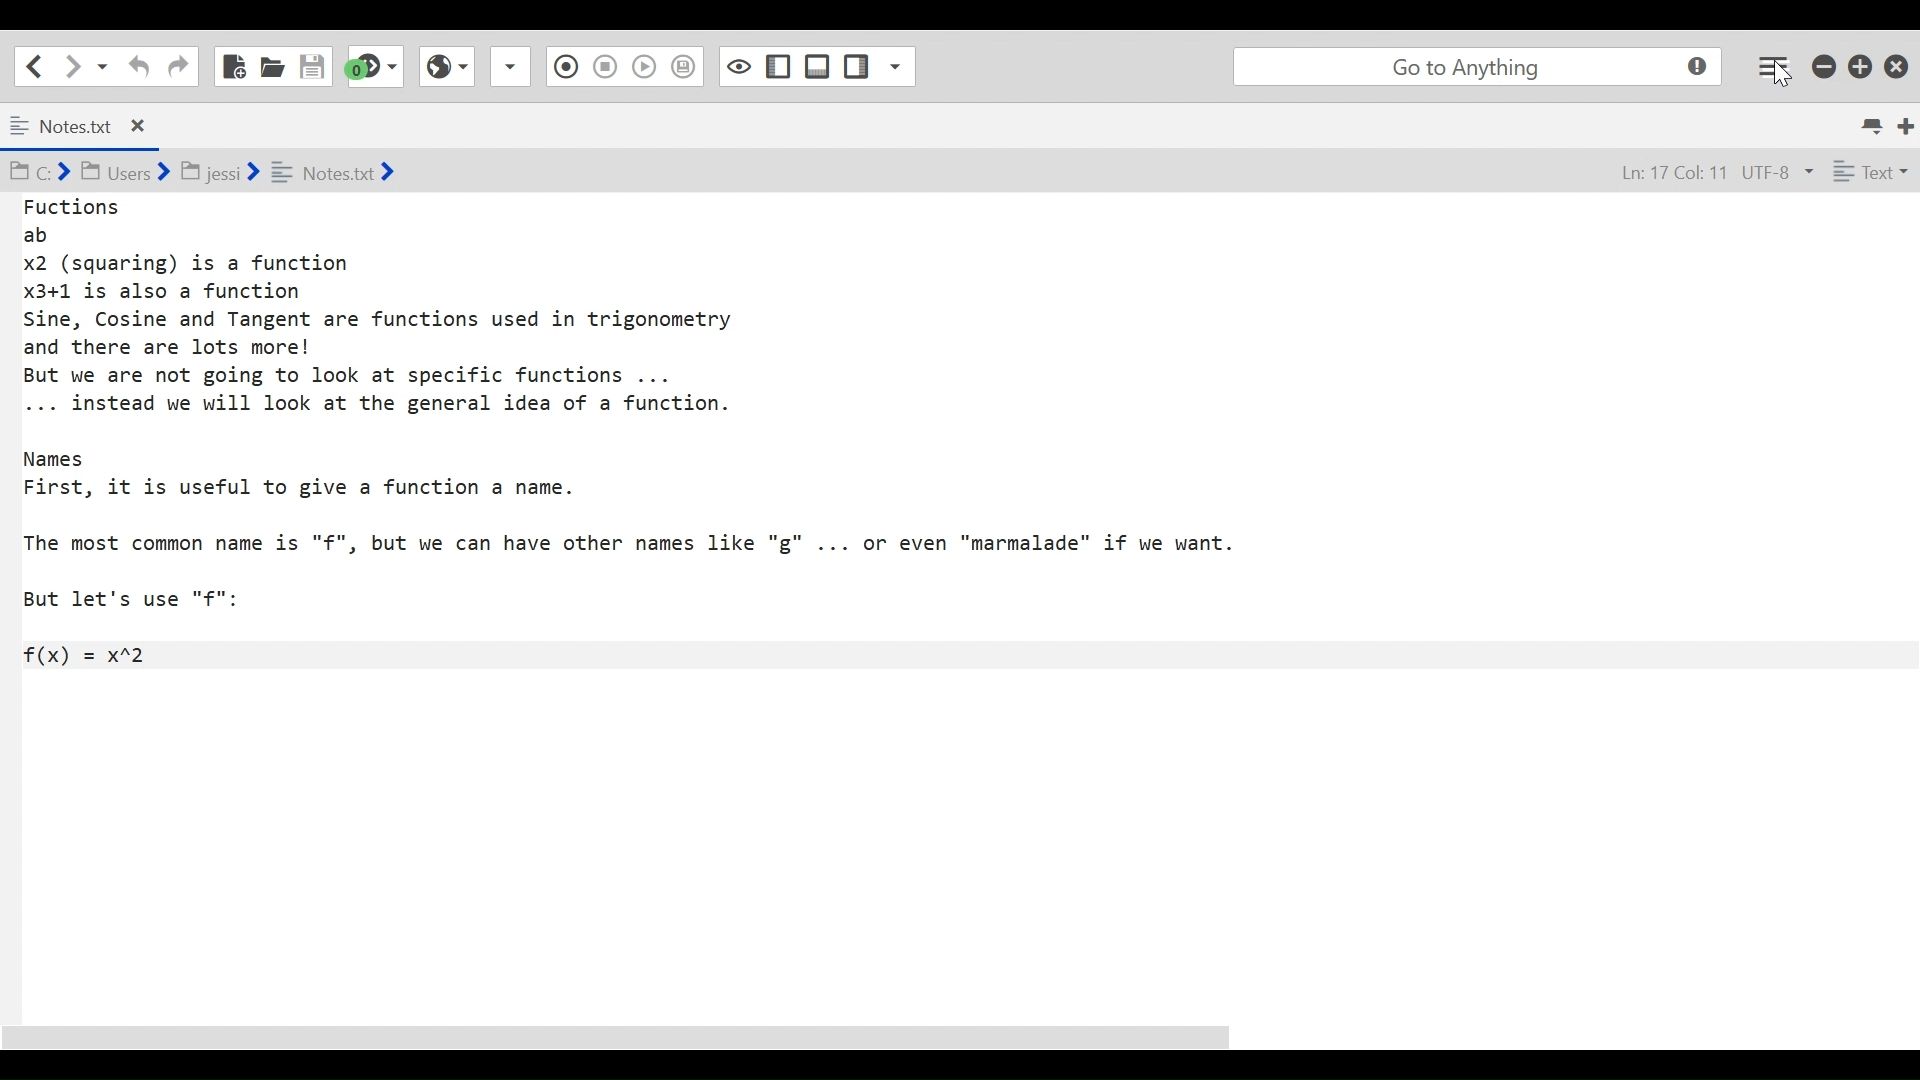  I want to click on Toggle Focus mode, so click(686, 67).